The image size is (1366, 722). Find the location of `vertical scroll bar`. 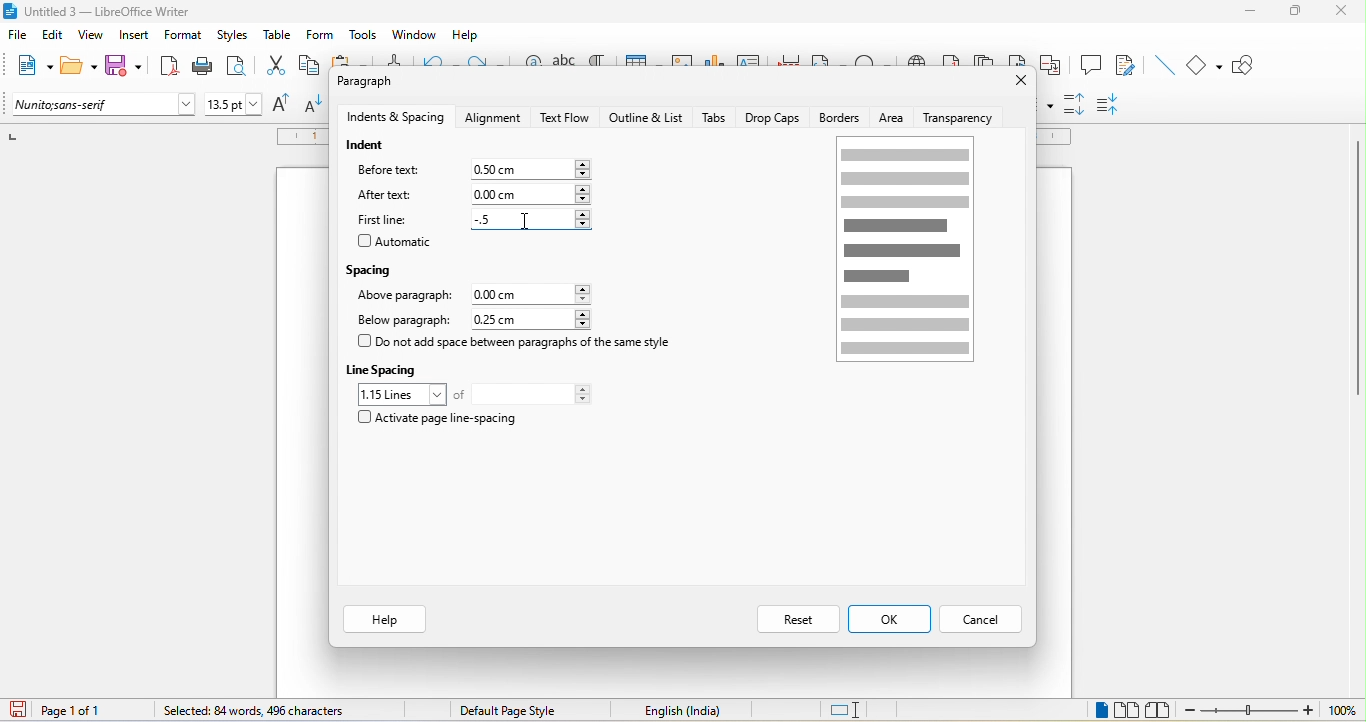

vertical scroll bar is located at coordinates (1357, 270).